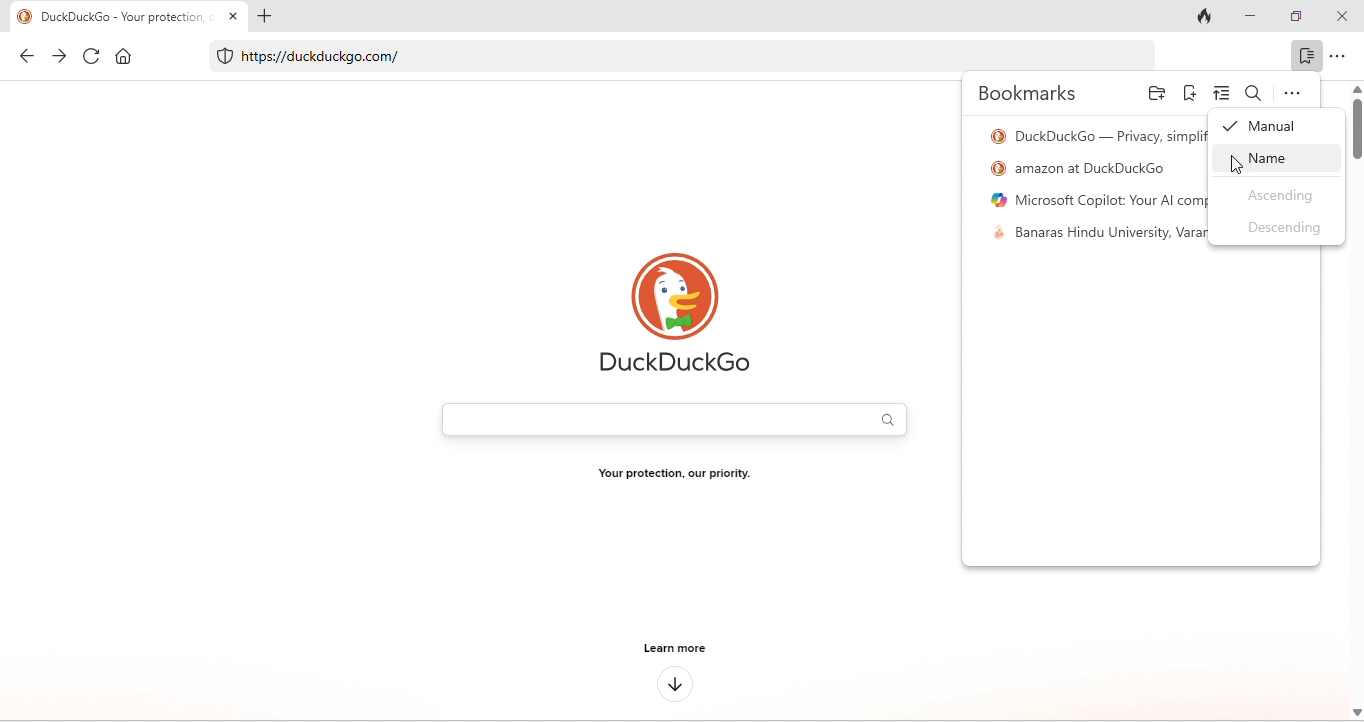 The height and width of the screenshot is (722, 1364). Describe the element at coordinates (59, 56) in the screenshot. I see `forward` at that location.